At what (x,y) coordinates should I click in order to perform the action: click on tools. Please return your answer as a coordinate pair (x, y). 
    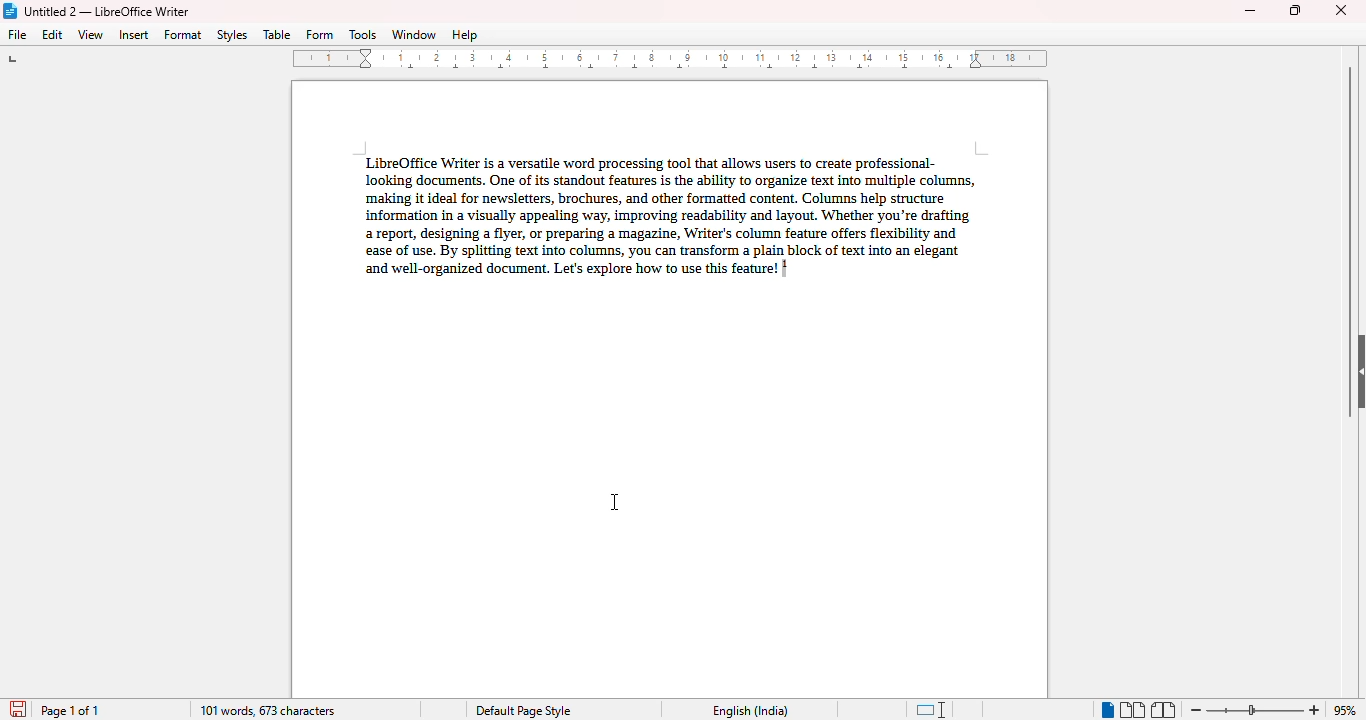
    Looking at the image, I should click on (363, 35).